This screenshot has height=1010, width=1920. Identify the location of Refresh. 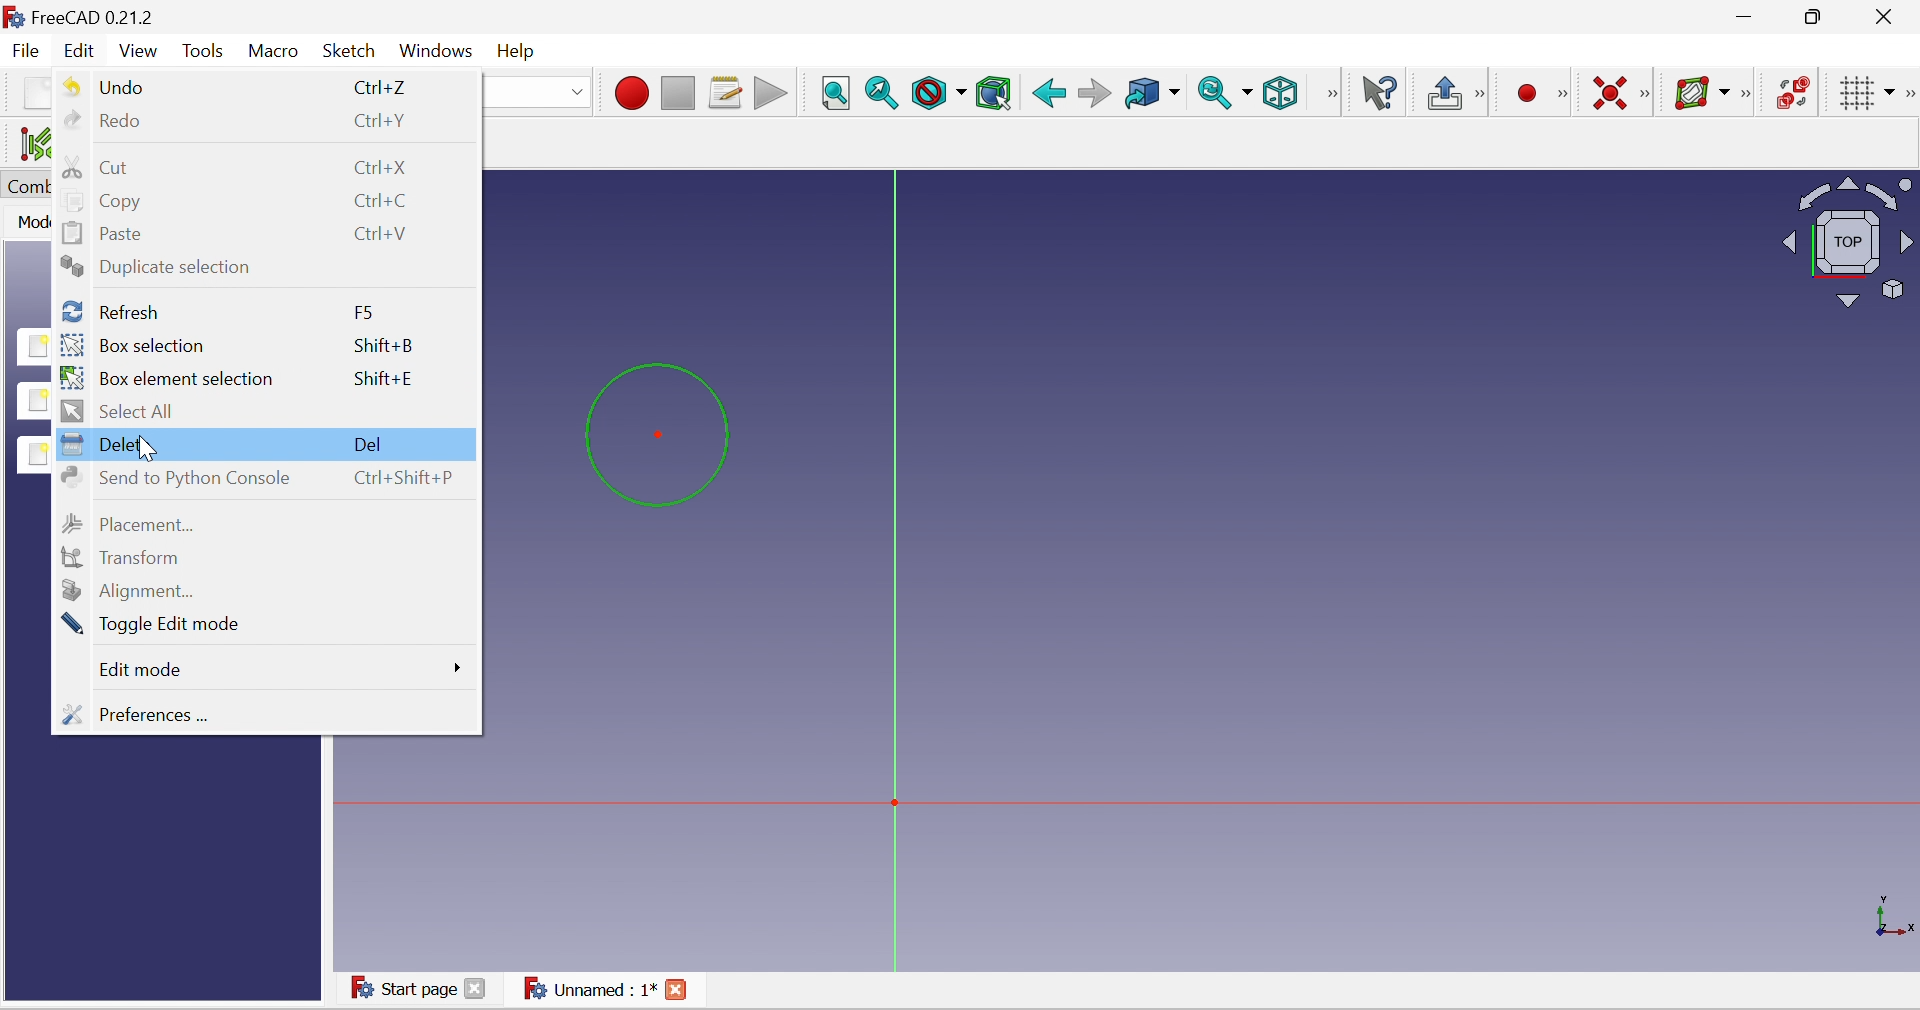
(108, 311).